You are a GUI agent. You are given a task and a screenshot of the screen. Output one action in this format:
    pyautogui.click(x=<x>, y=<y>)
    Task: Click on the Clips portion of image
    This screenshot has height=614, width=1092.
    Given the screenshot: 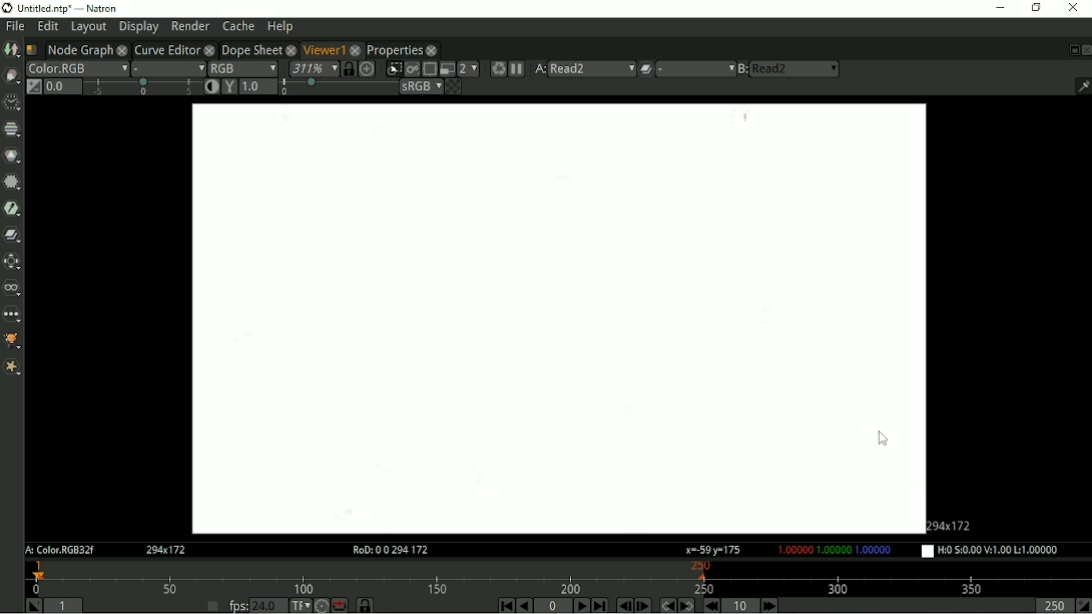 What is the action you would take?
    pyautogui.click(x=393, y=69)
    